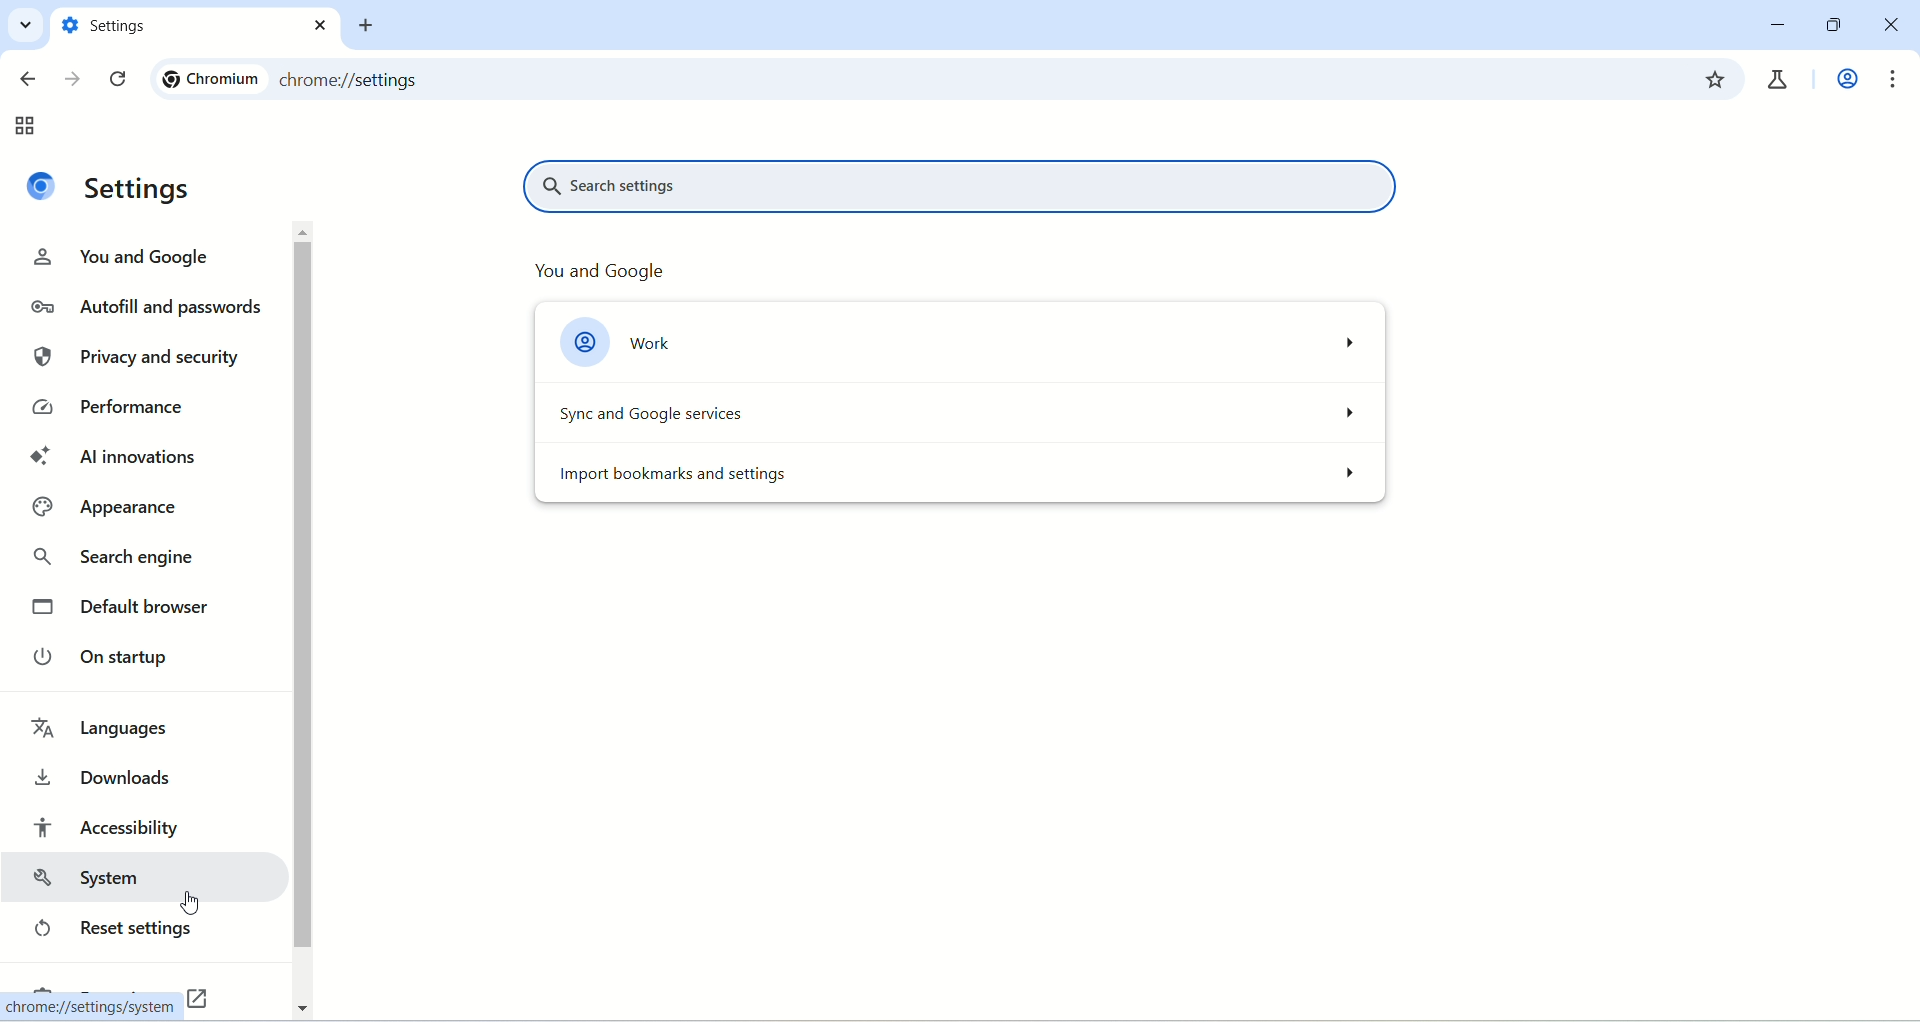 The width and height of the screenshot is (1920, 1022). Describe the element at coordinates (134, 259) in the screenshot. I see `you and google` at that location.